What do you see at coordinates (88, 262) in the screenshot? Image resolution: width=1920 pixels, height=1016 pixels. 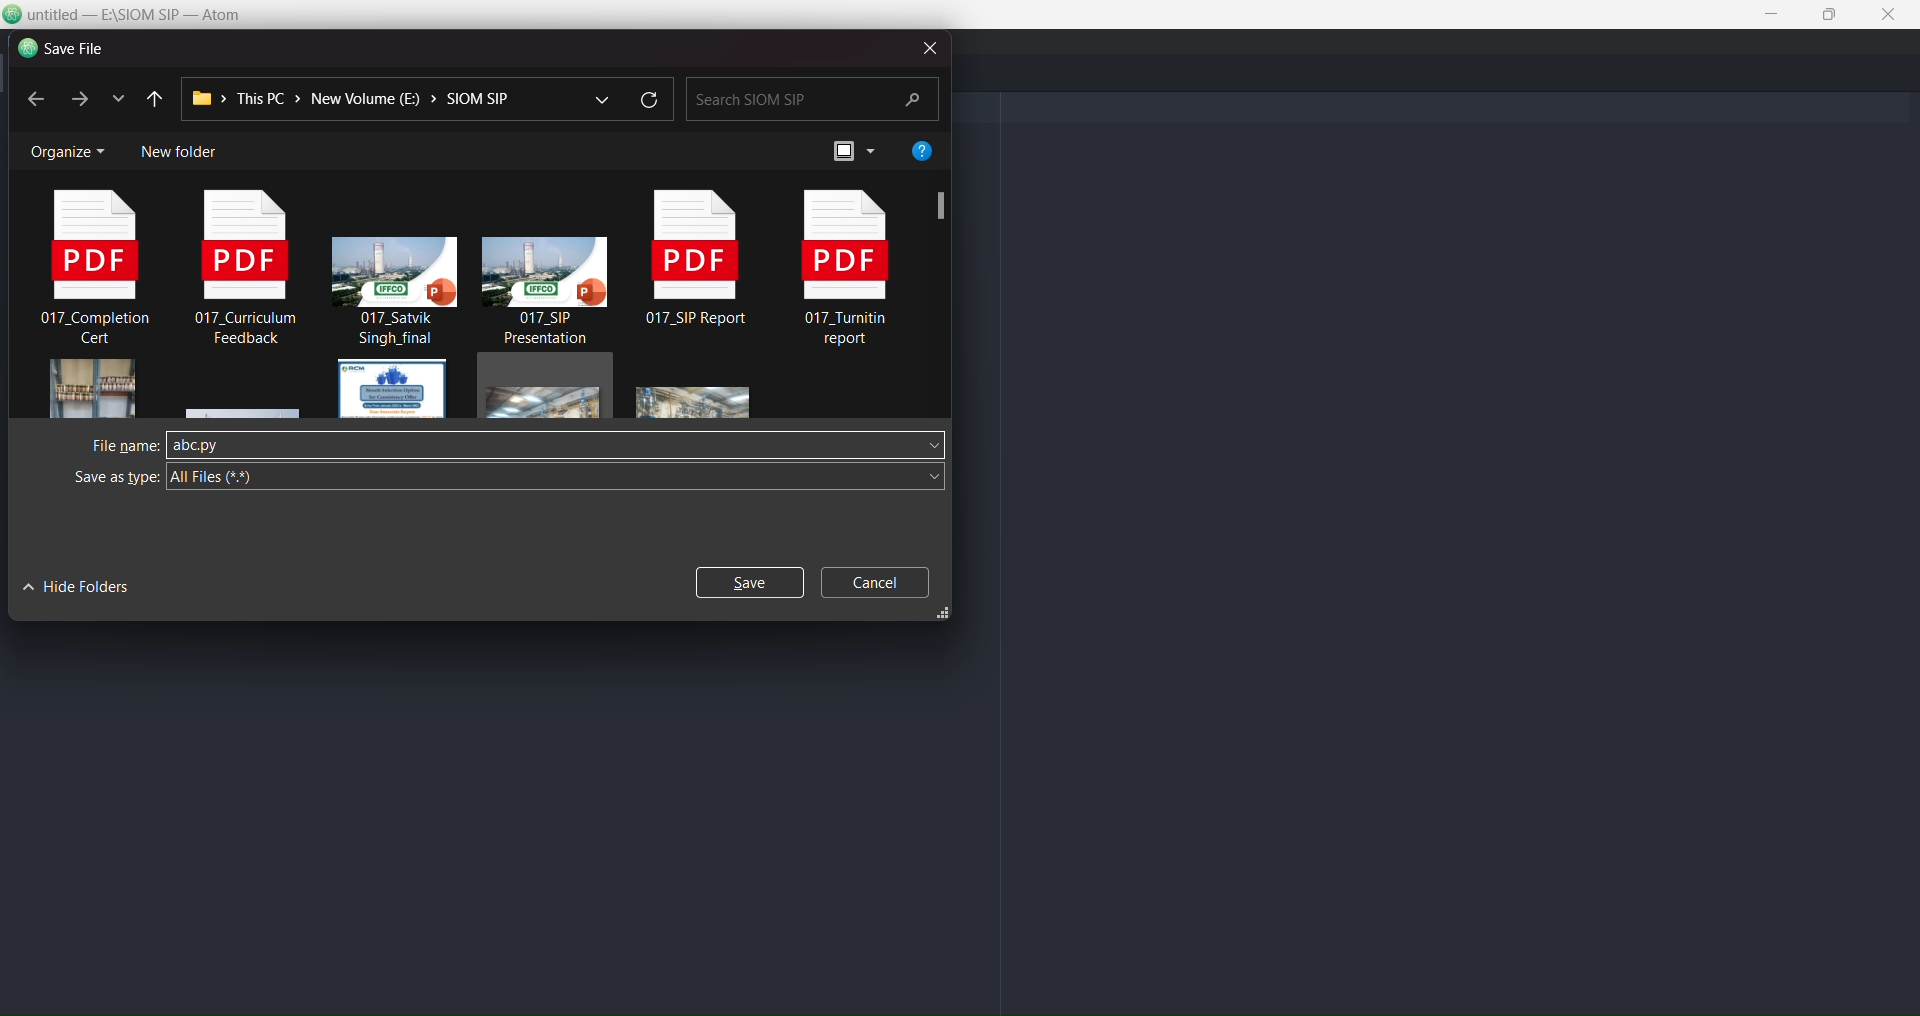 I see `pdf file` at bounding box center [88, 262].